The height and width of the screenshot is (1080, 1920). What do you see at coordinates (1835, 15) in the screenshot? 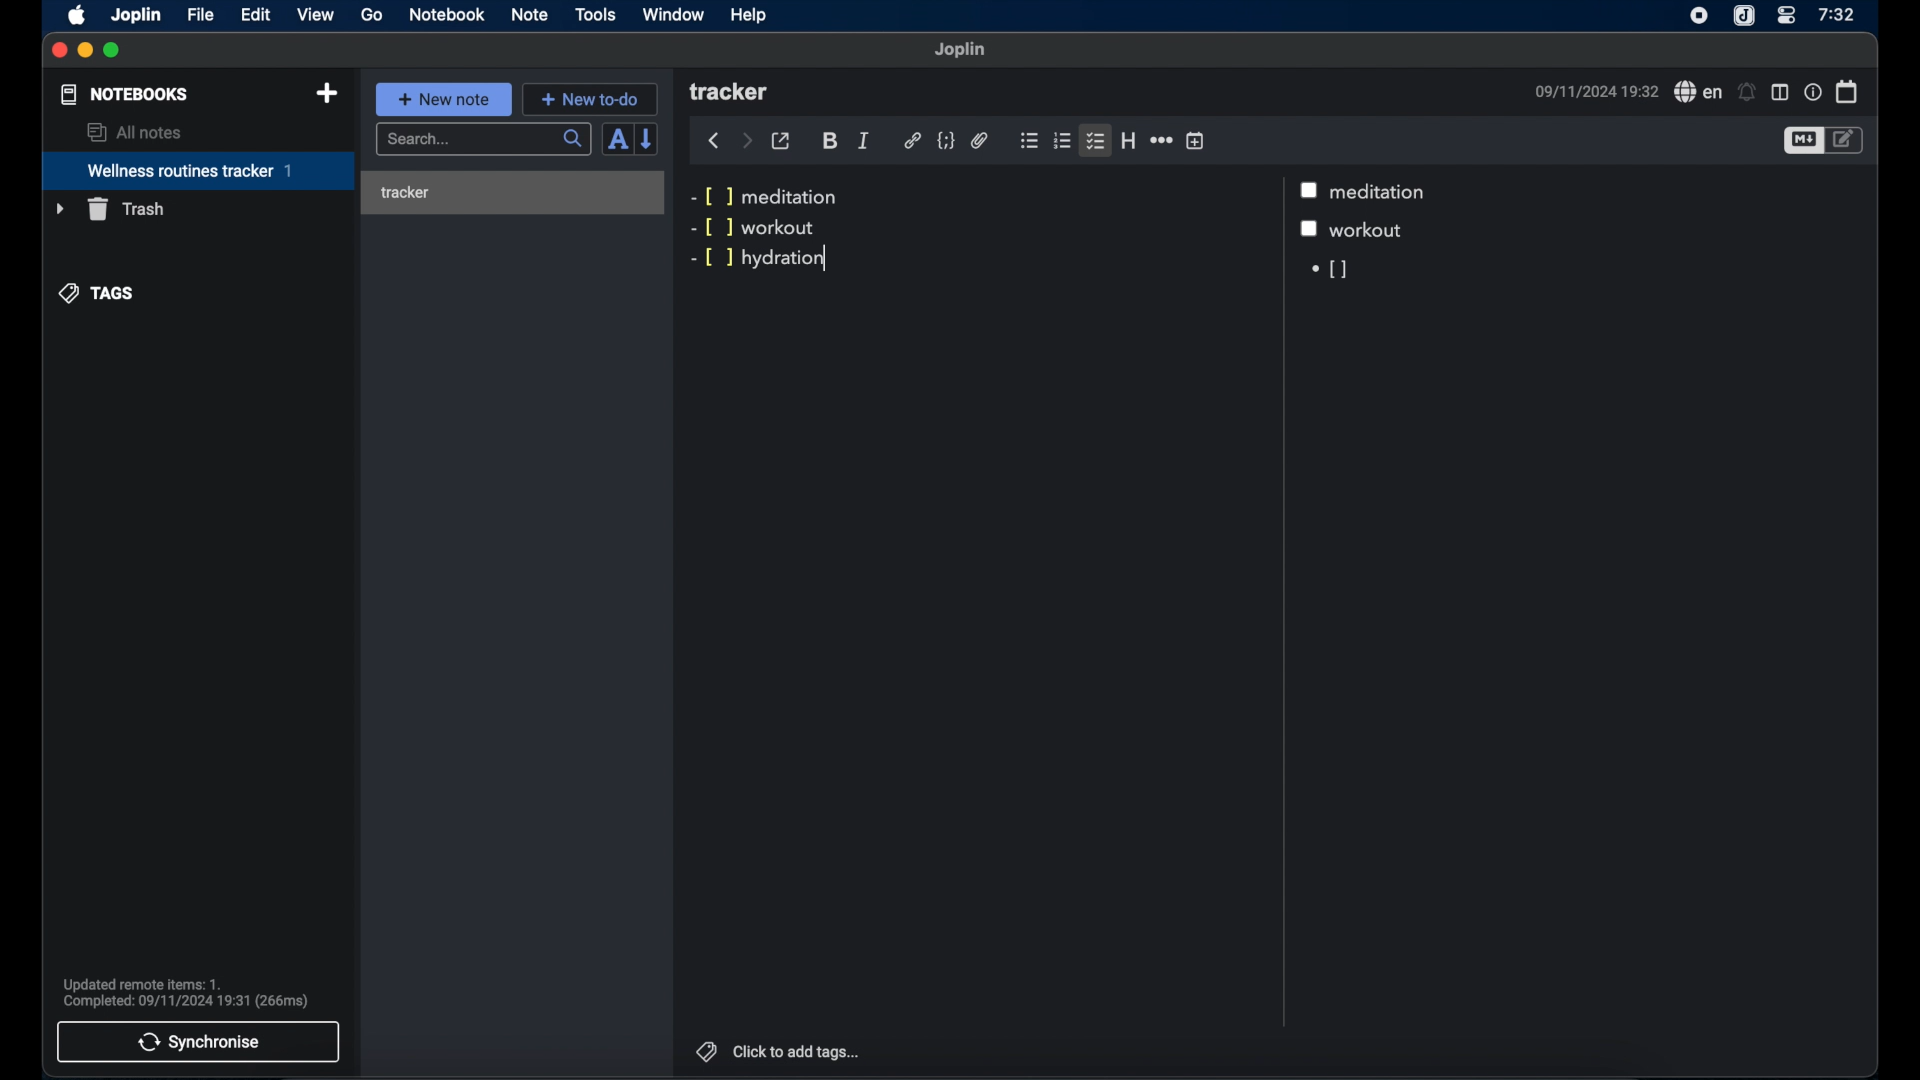
I see `7:32` at bounding box center [1835, 15].